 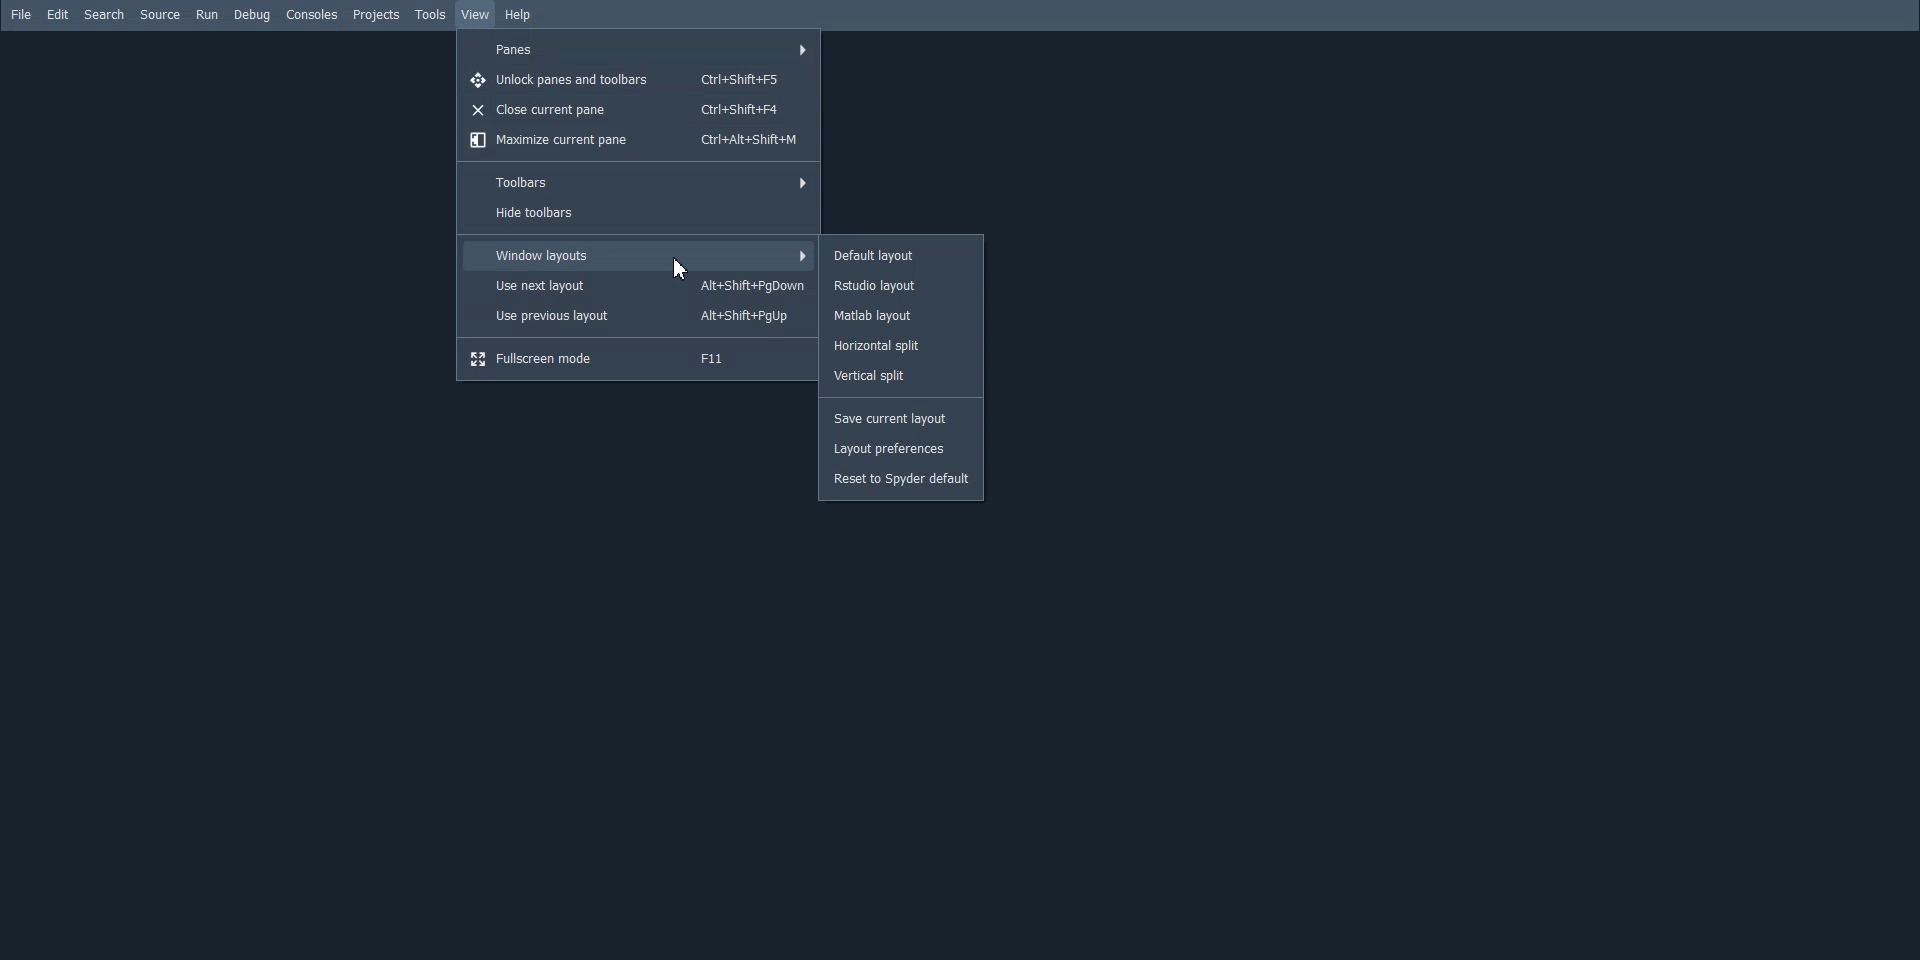 I want to click on Run, so click(x=207, y=14).